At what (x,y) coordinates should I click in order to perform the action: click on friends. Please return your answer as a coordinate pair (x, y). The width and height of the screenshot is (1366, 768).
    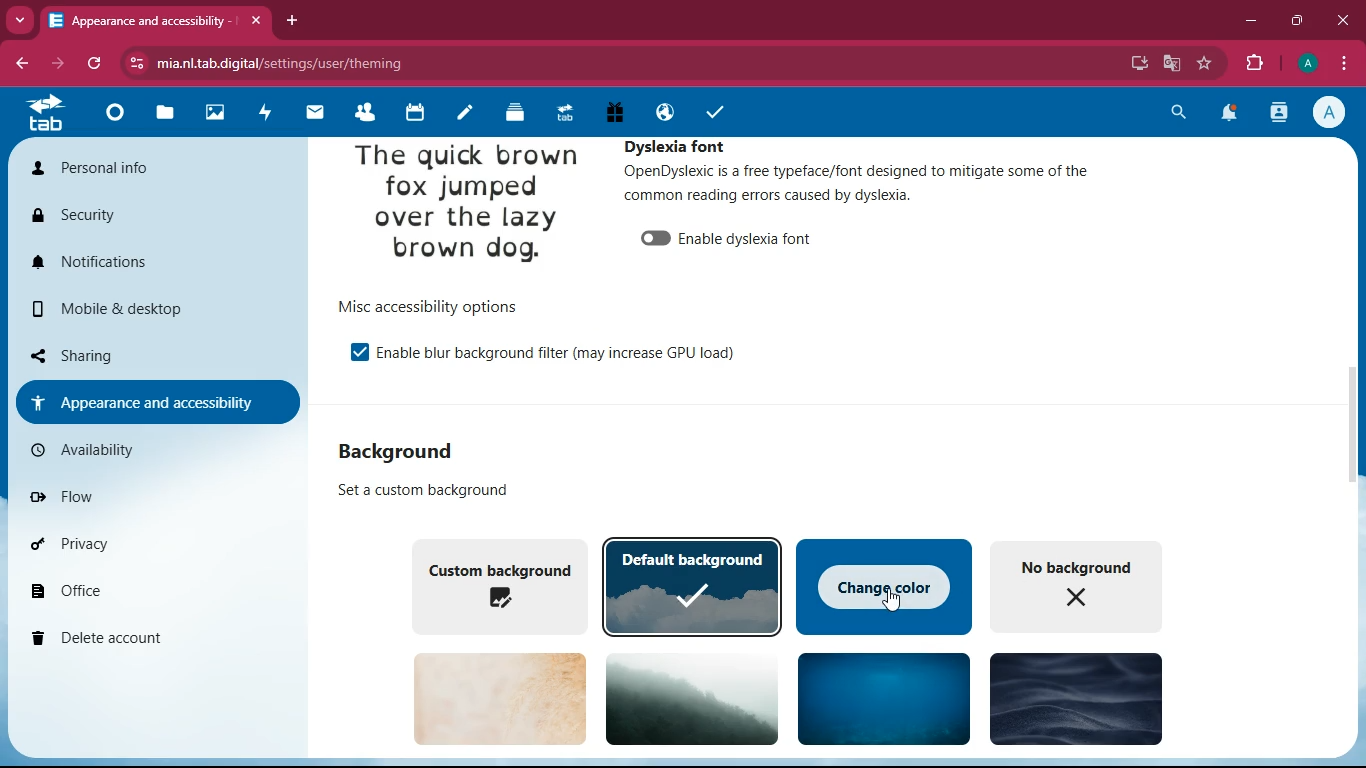
    Looking at the image, I should click on (361, 112).